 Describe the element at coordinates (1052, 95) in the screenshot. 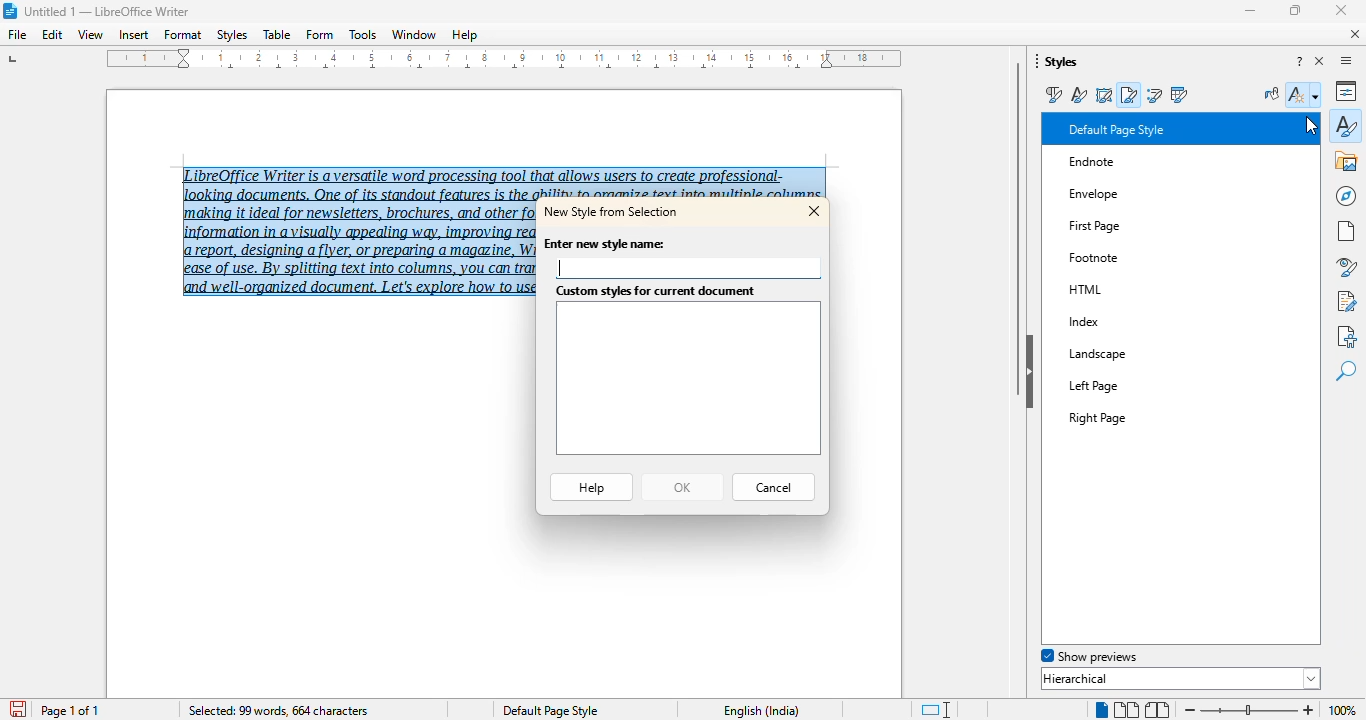

I see `paragraph styles` at that location.